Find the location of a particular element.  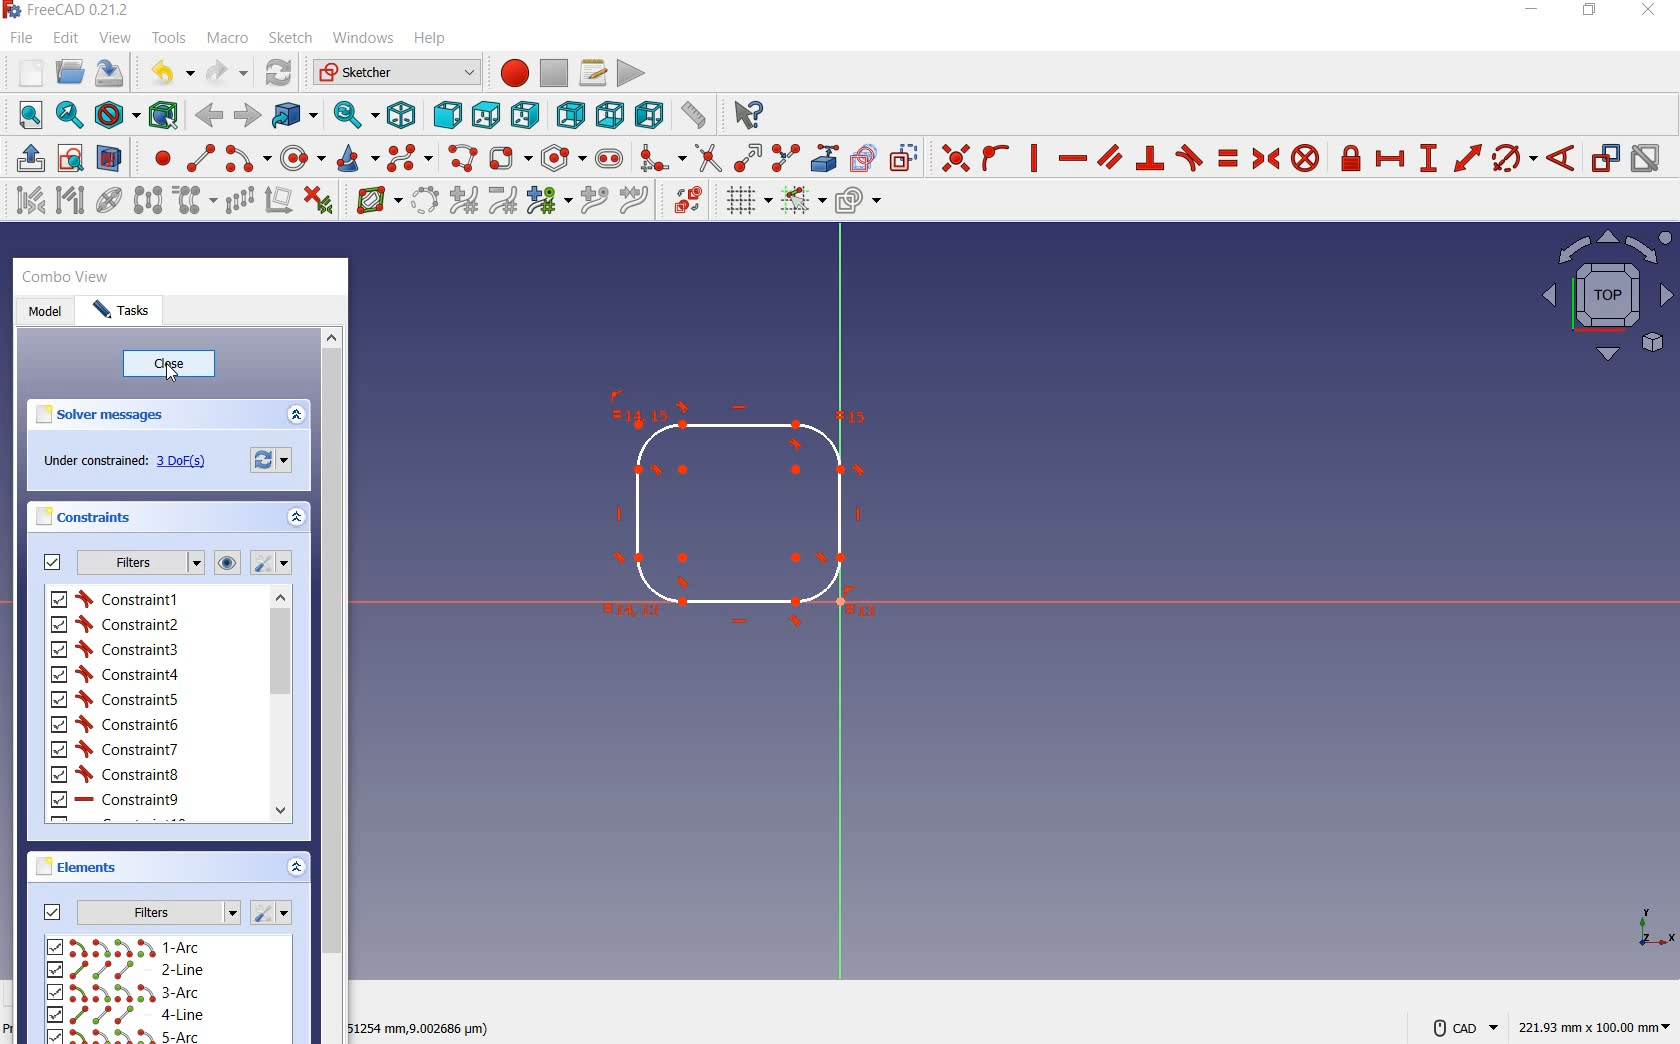

symmetry is located at coordinates (150, 201).